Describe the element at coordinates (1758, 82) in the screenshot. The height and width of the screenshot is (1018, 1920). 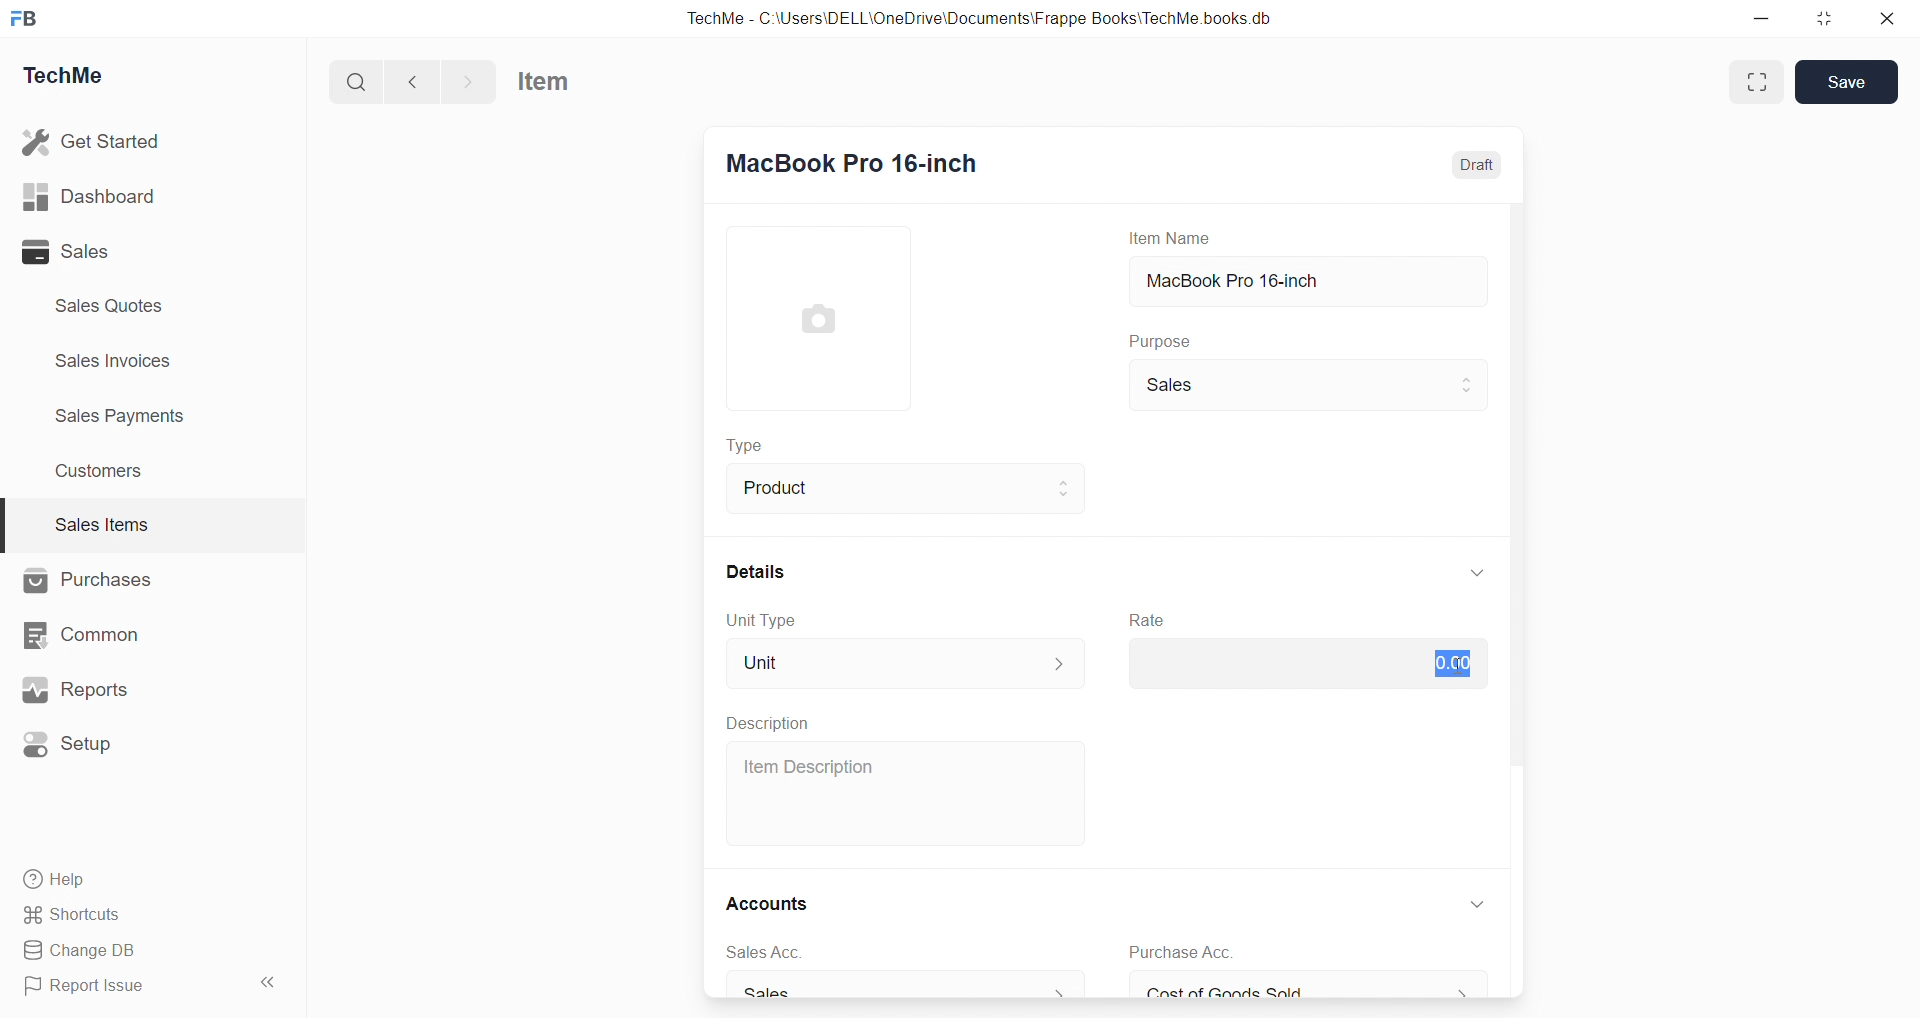
I see `enlarge` at that location.